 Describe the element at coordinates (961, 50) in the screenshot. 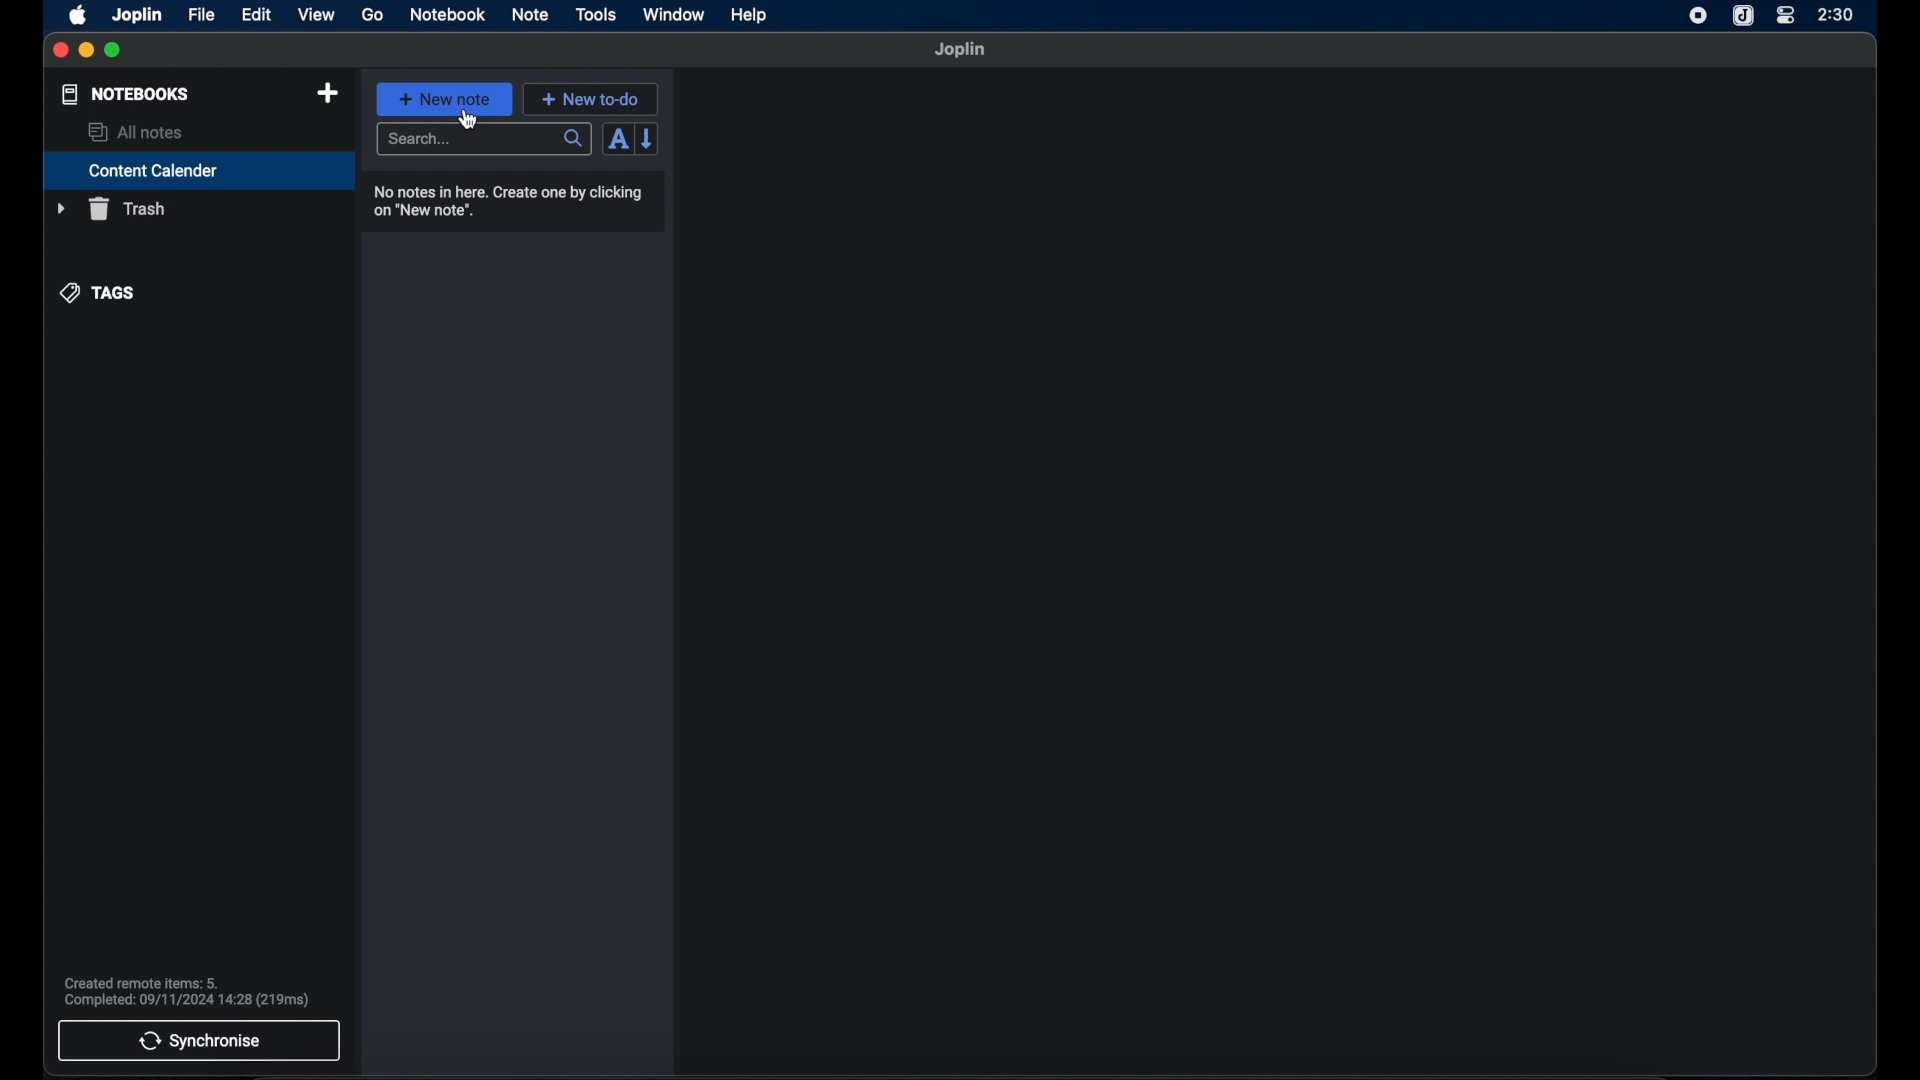

I see `Joplin` at that location.